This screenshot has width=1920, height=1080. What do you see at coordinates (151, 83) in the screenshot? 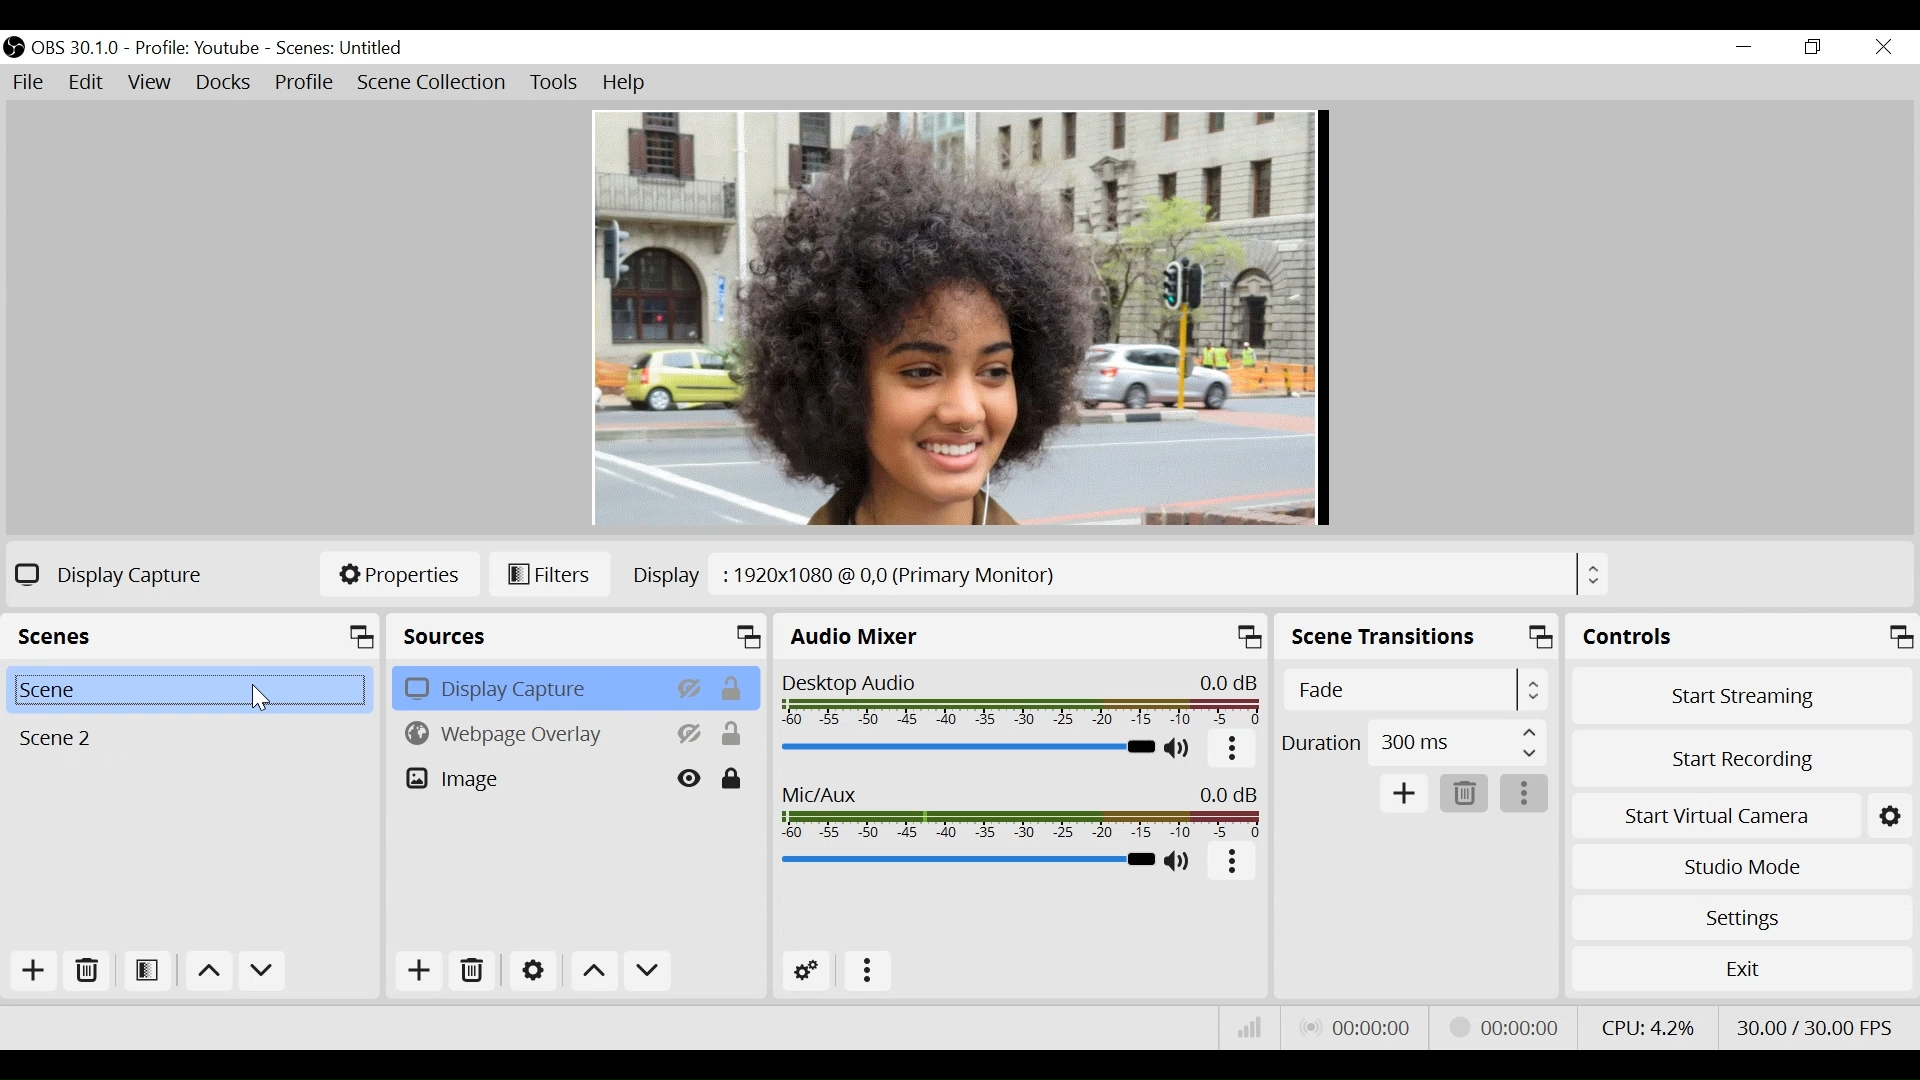
I see `View` at bounding box center [151, 83].